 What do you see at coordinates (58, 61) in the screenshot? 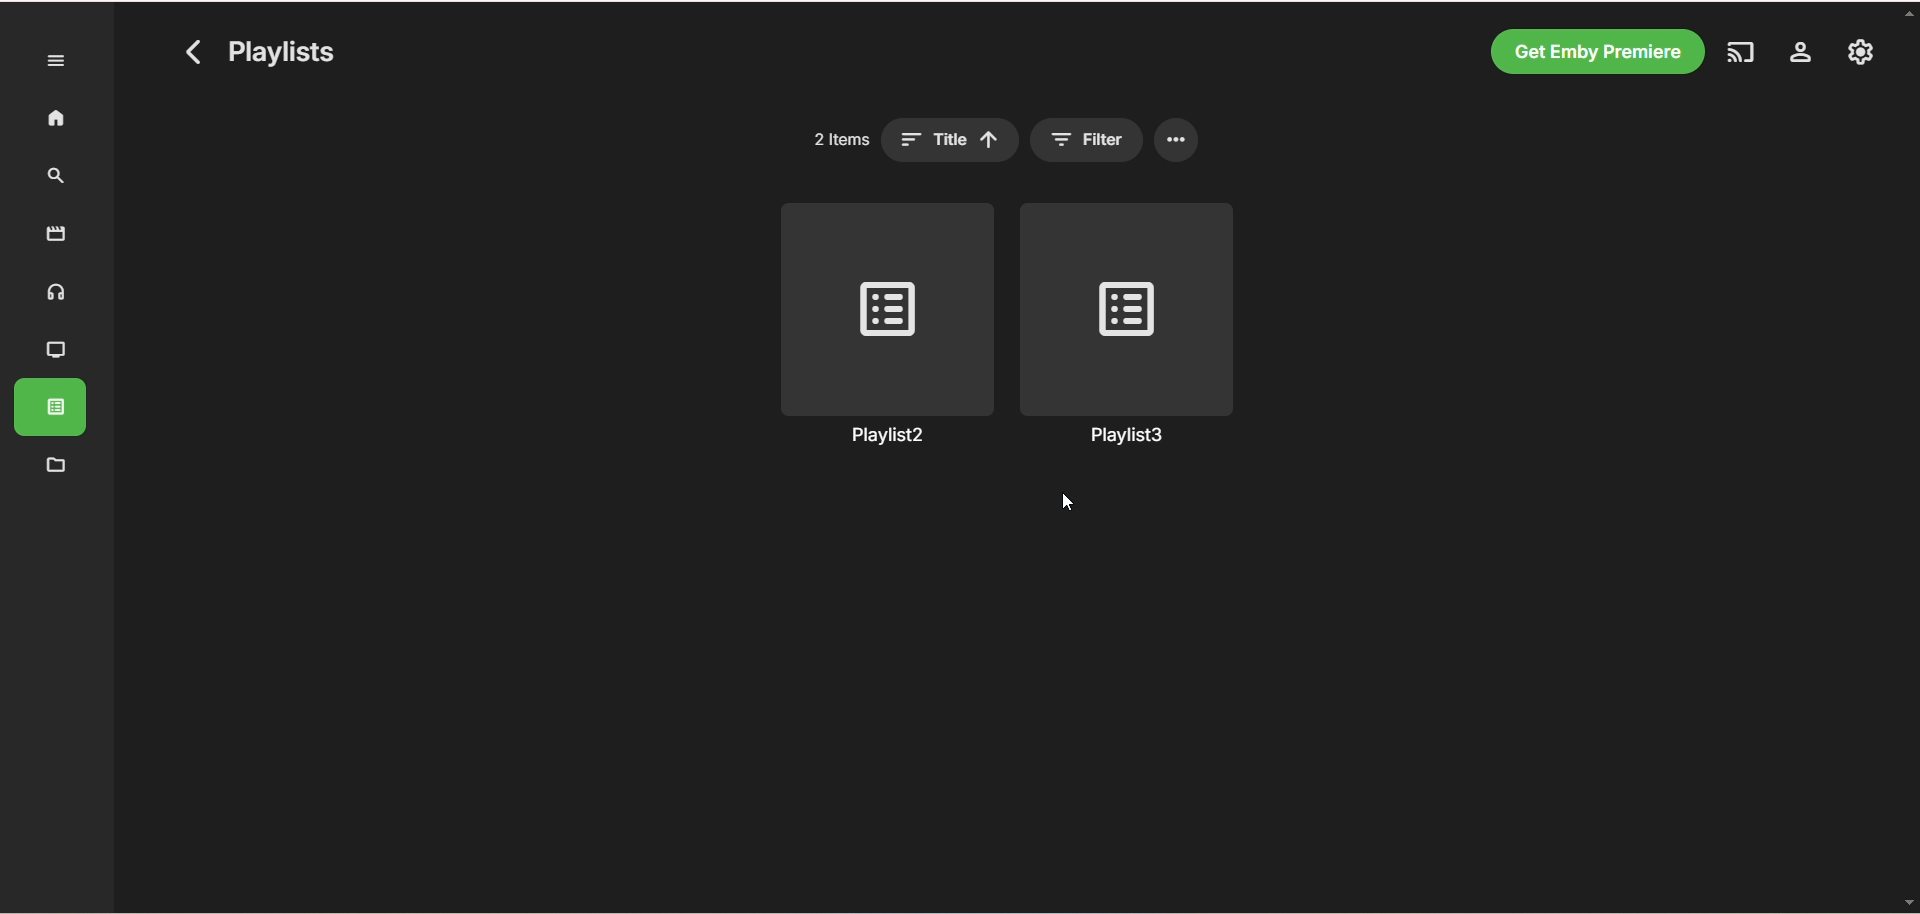
I see `expand` at bounding box center [58, 61].